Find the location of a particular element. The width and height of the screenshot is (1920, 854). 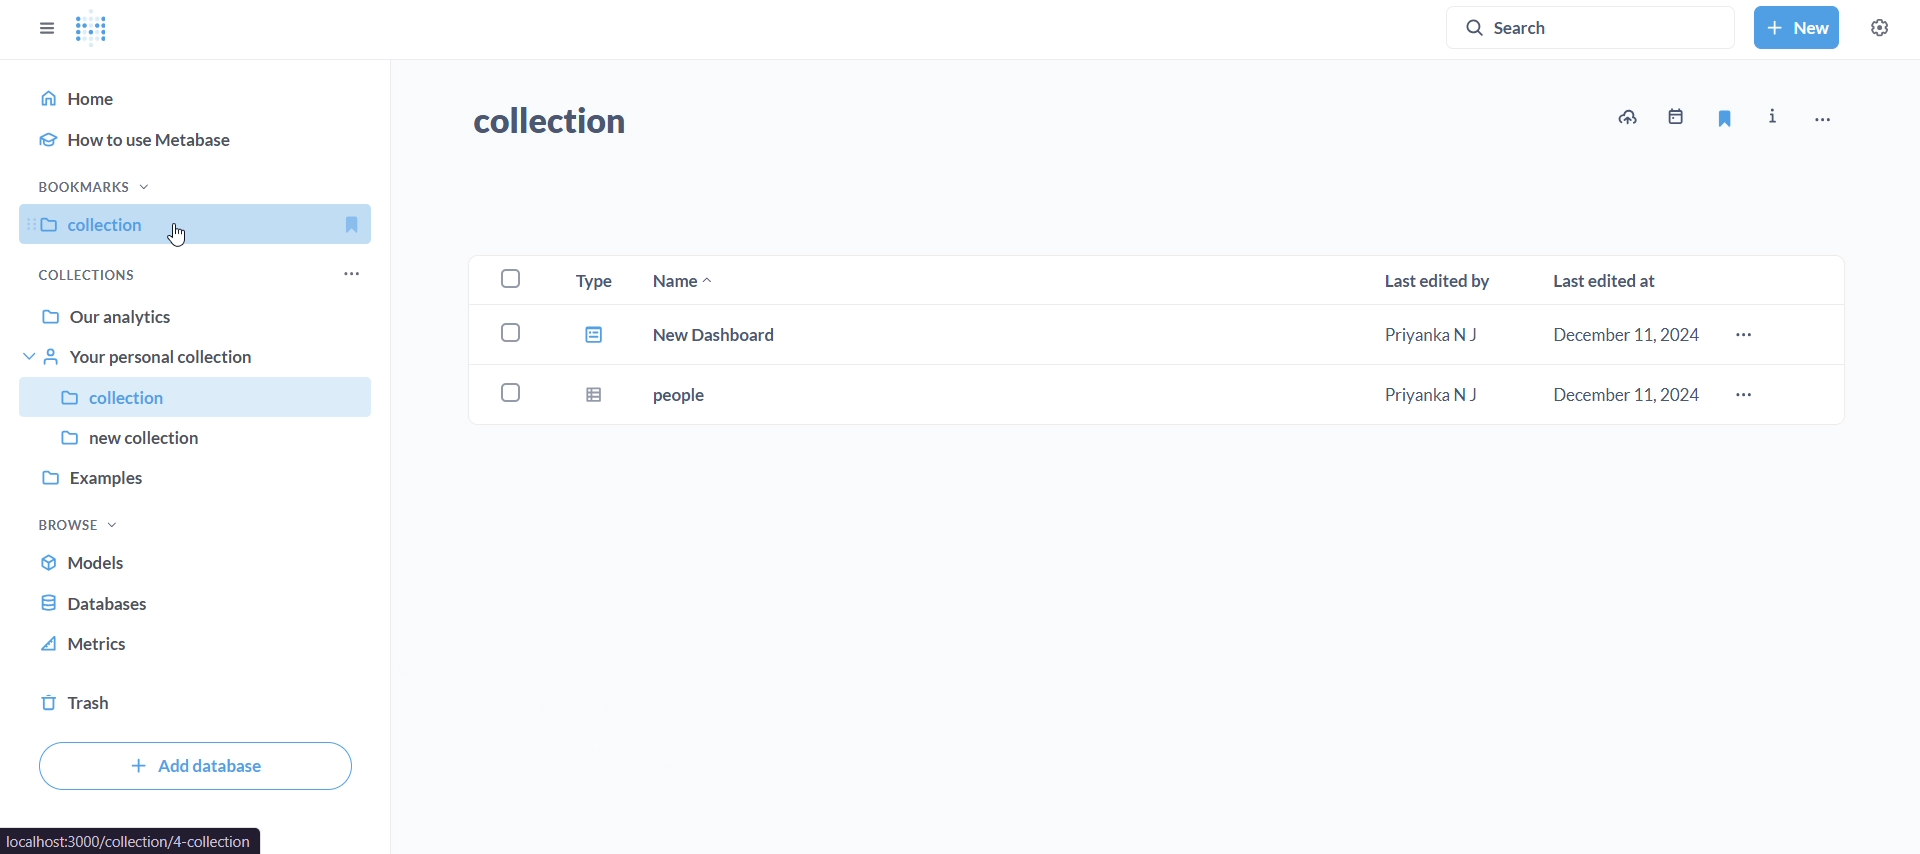

browse is located at coordinates (92, 525).